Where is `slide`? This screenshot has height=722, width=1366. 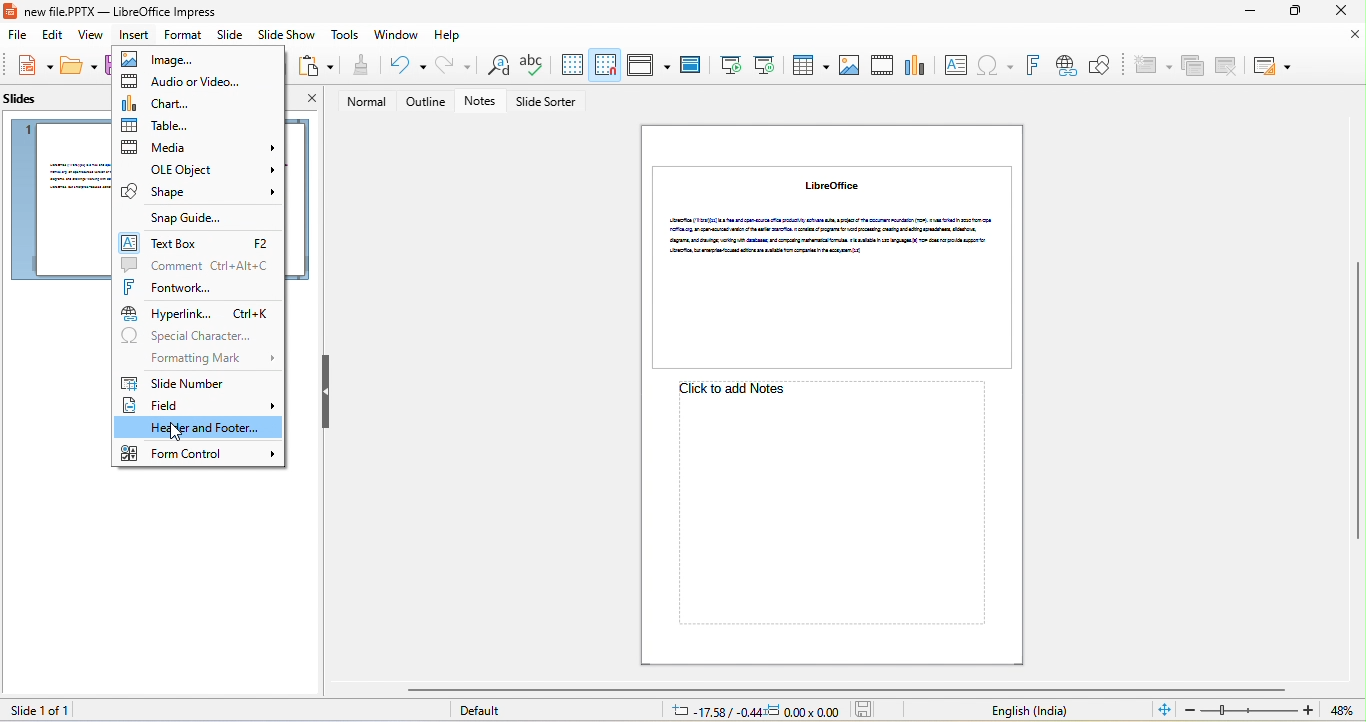
slide is located at coordinates (228, 35).